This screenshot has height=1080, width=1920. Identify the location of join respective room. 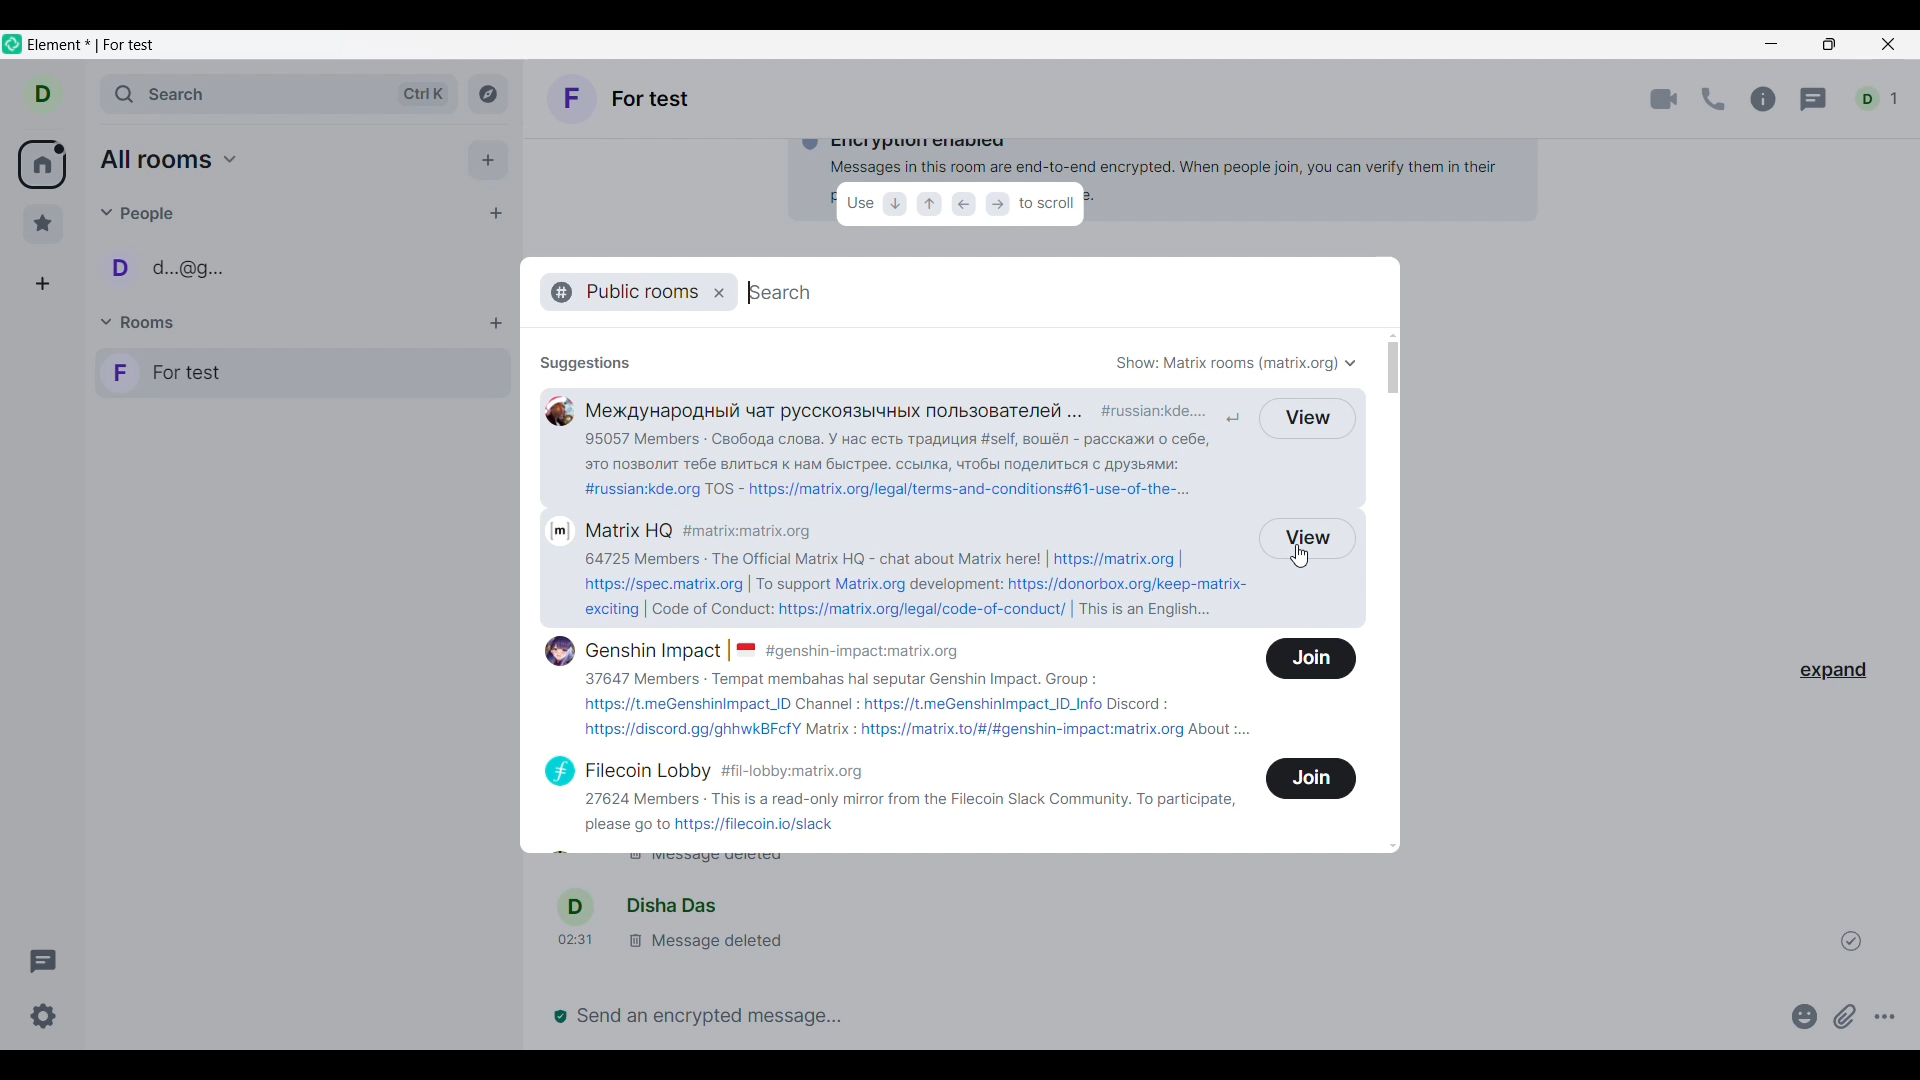
(1311, 778).